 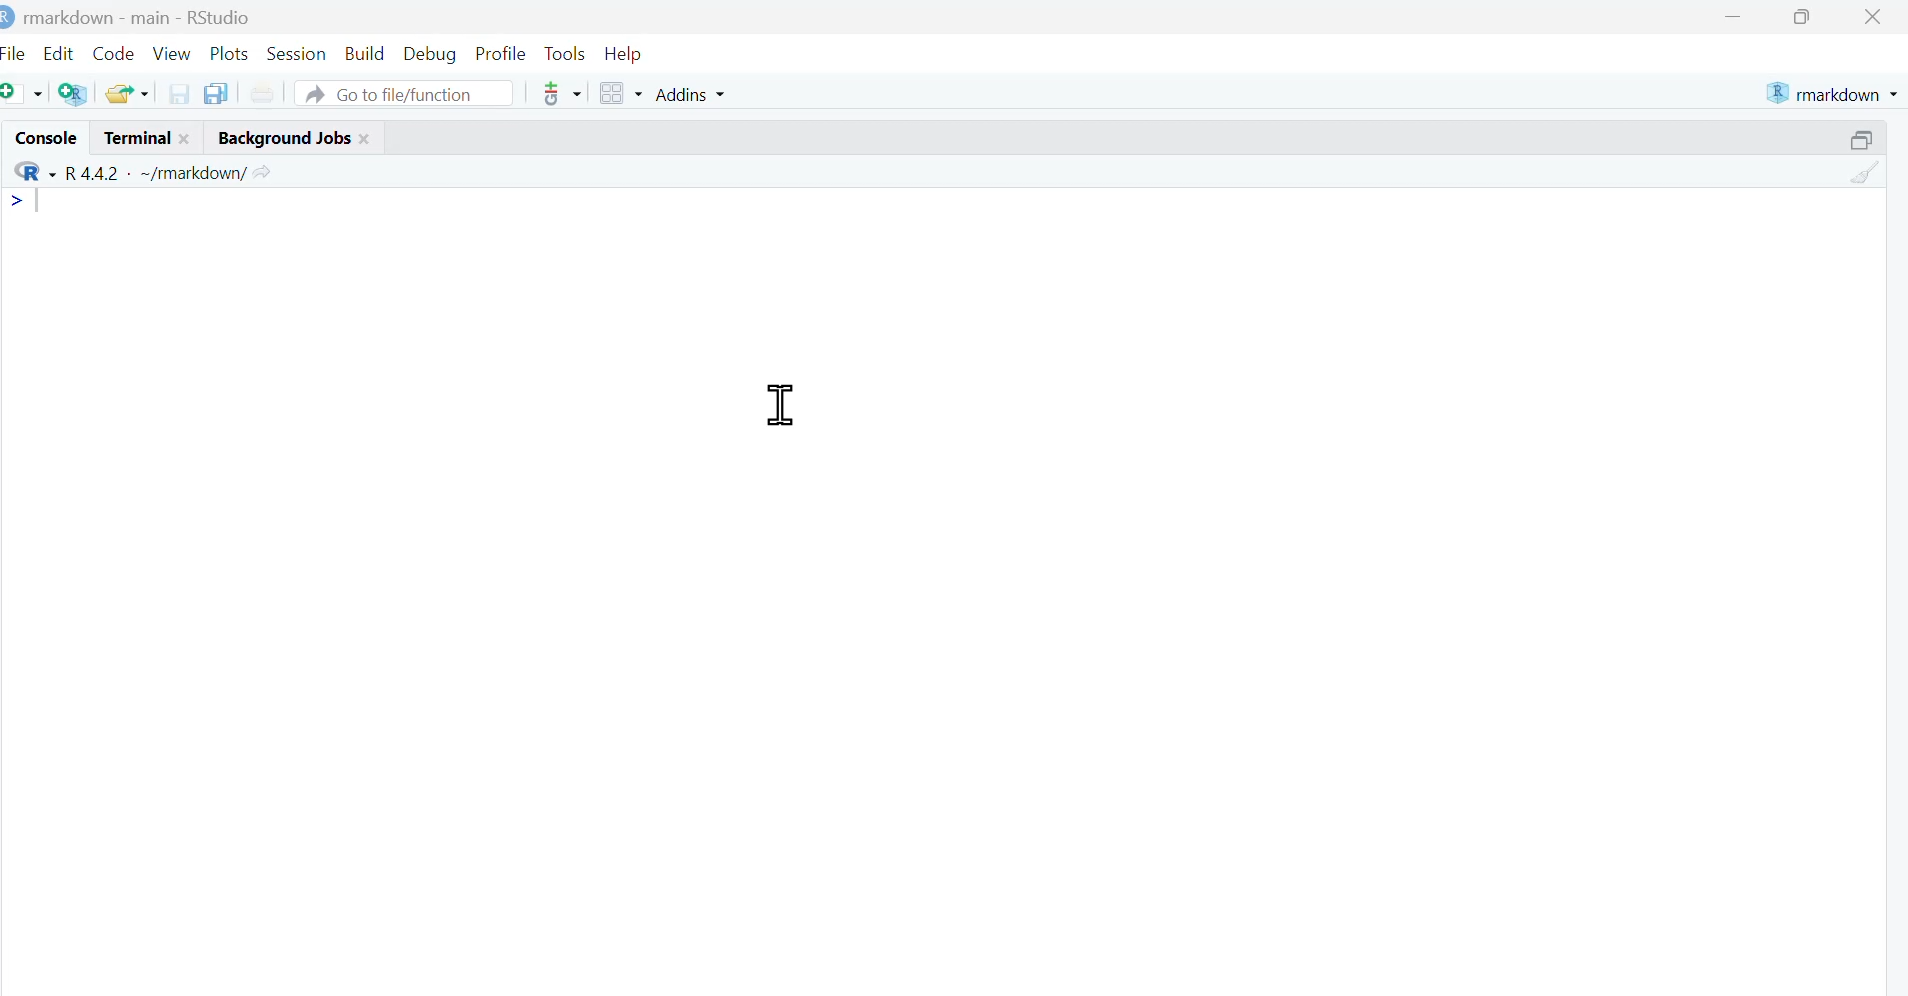 What do you see at coordinates (1866, 173) in the screenshot?
I see `clear console` at bounding box center [1866, 173].